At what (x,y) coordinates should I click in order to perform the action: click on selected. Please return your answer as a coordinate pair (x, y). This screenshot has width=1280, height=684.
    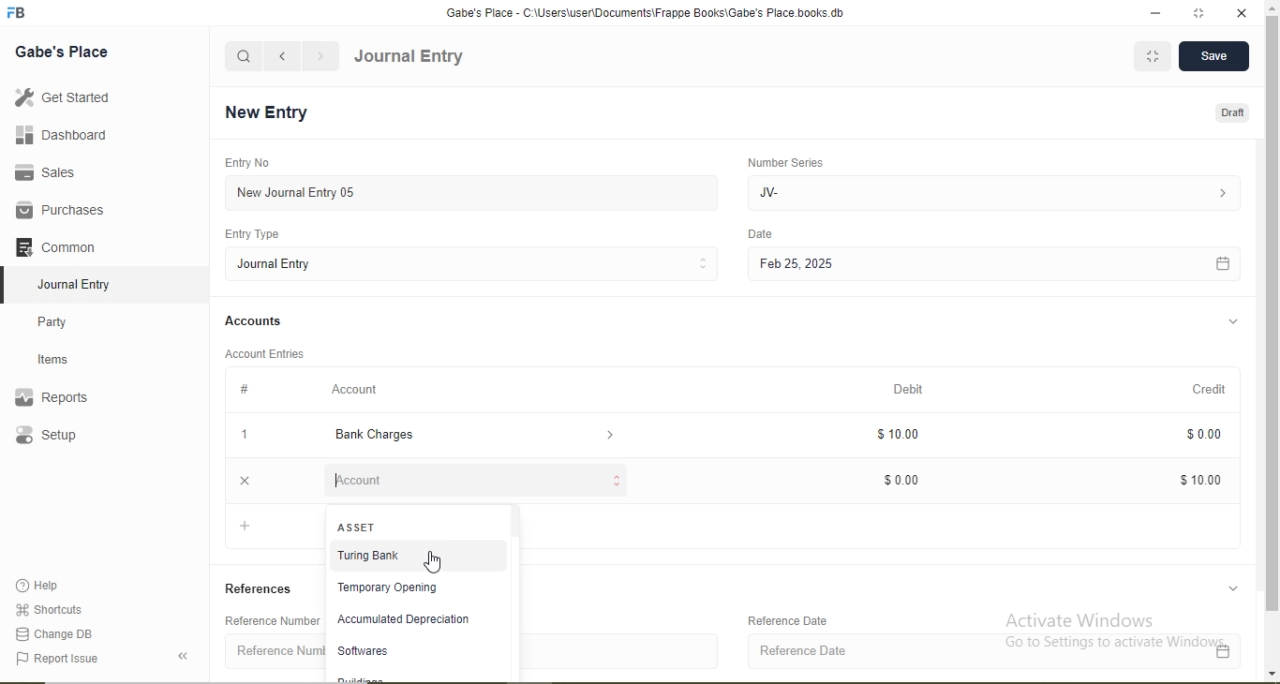
    Looking at the image, I should click on (8, 284).